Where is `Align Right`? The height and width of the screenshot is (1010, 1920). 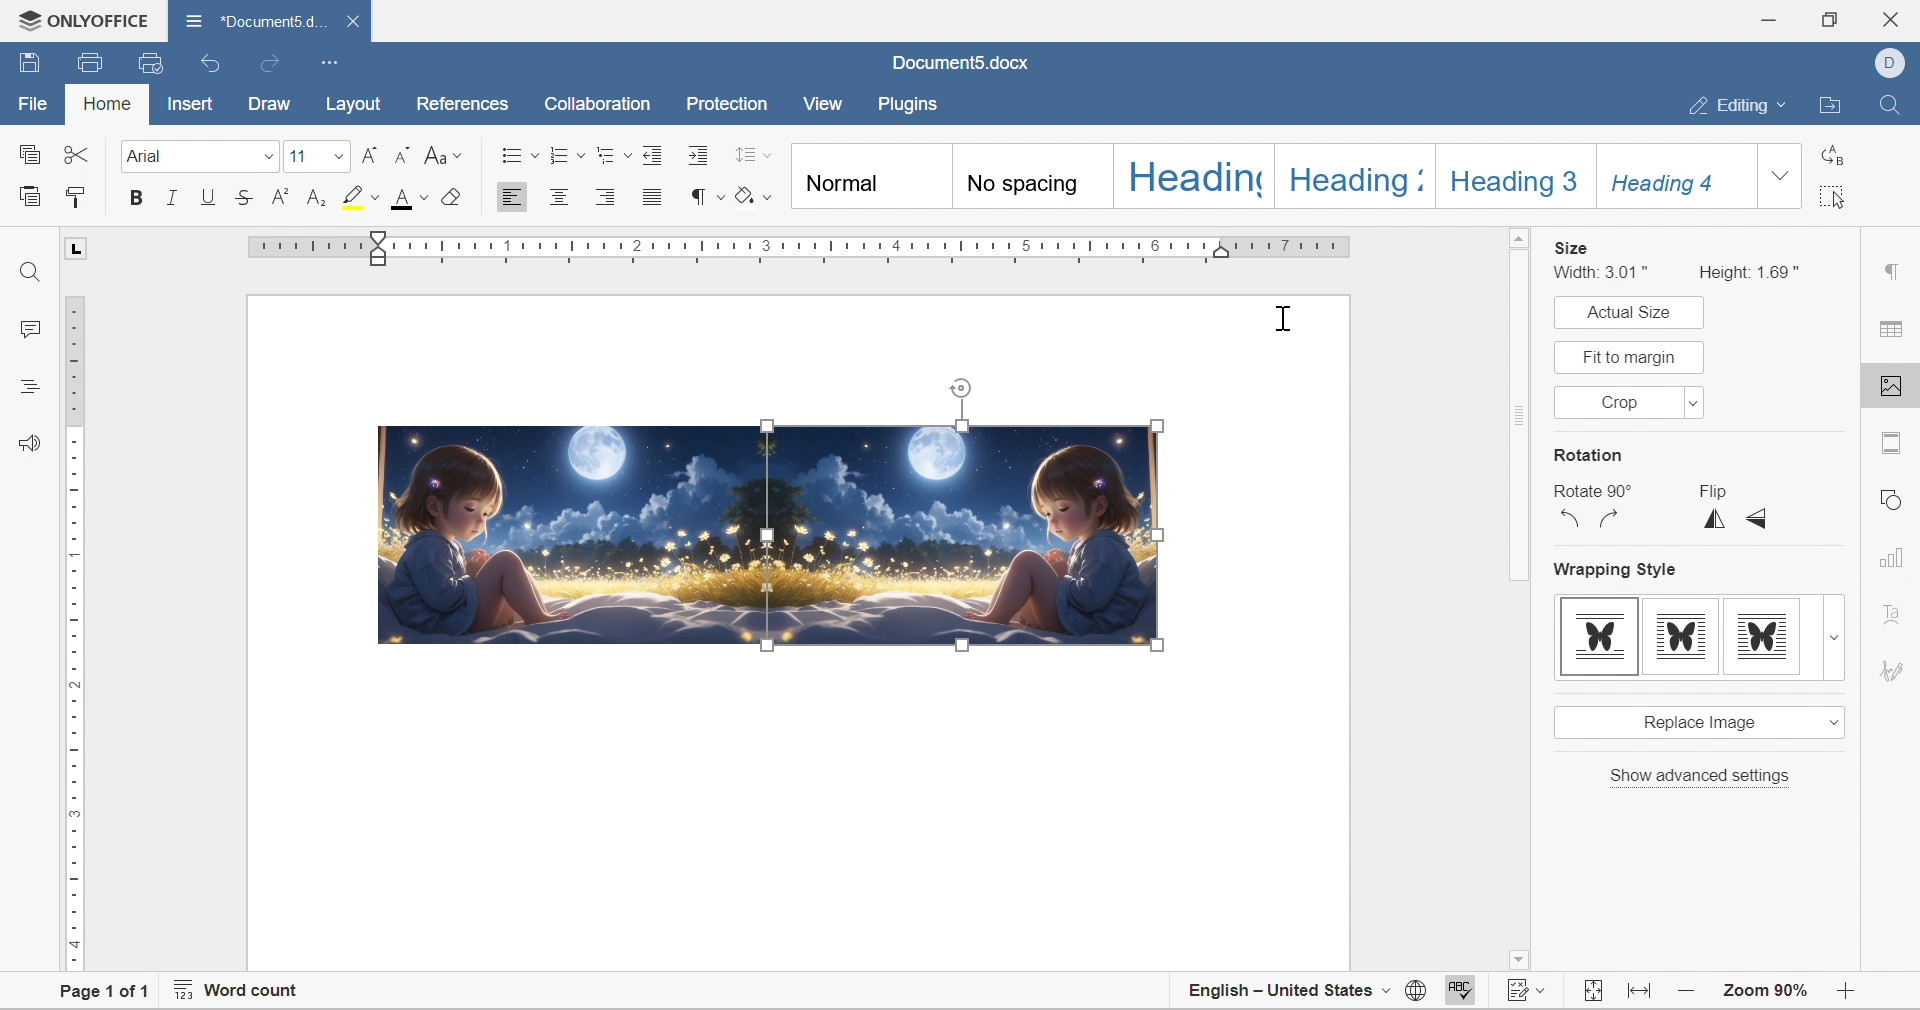
Align Right is located at coordinates (612, 197).